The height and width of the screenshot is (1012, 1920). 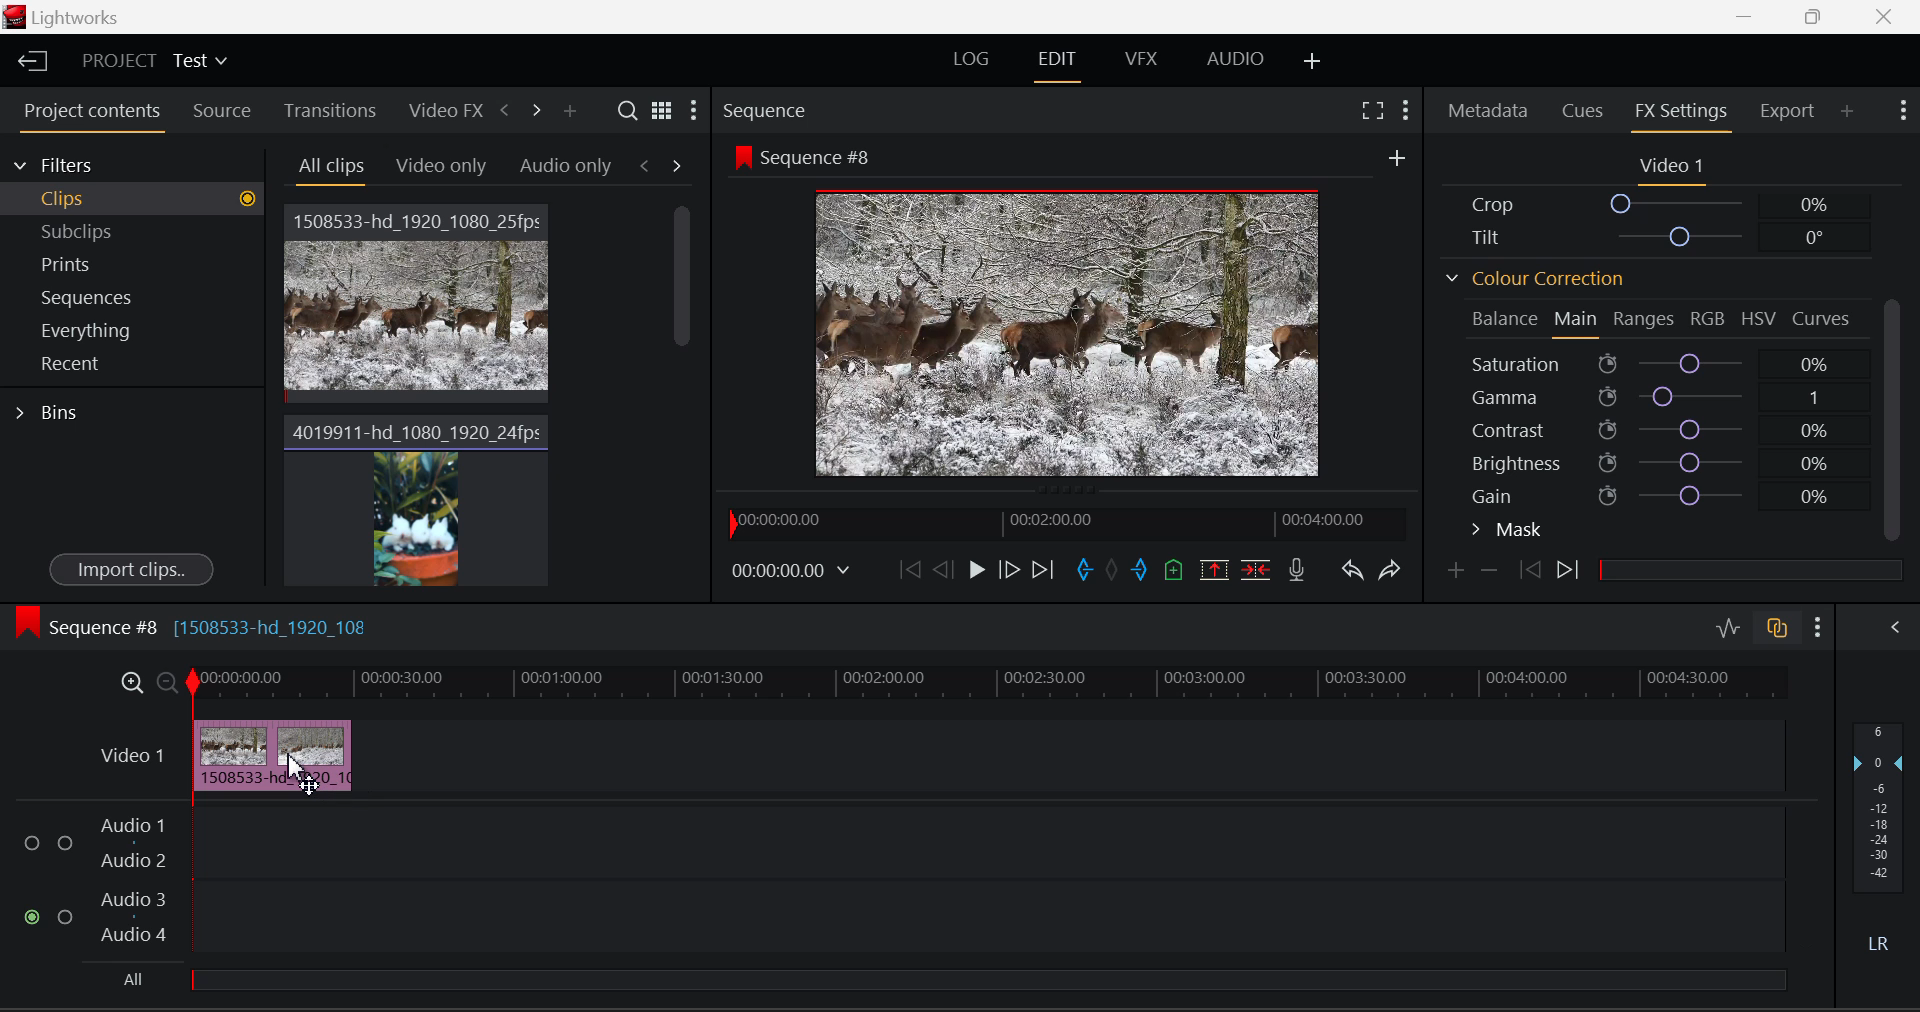 I want to click on Search, so click(x=625, y=111).